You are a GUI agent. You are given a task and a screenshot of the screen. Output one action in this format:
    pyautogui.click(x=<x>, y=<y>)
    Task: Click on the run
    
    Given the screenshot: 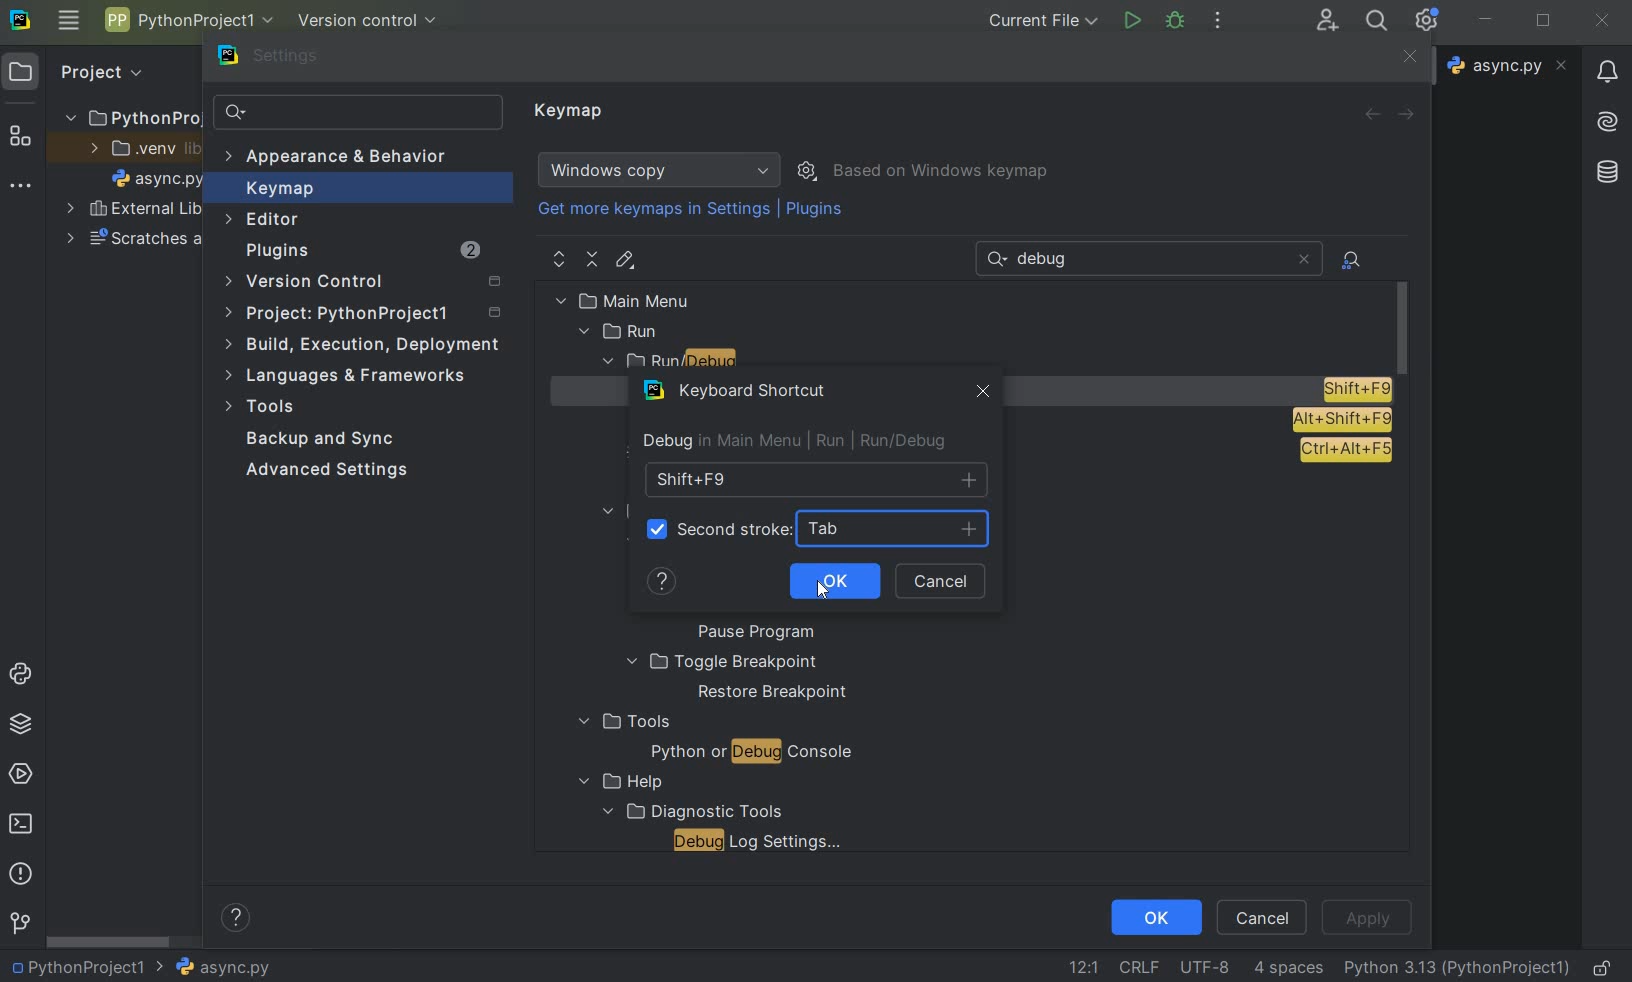 What is the action you would take?
    pyautogui.click(x=621, y=332)
    